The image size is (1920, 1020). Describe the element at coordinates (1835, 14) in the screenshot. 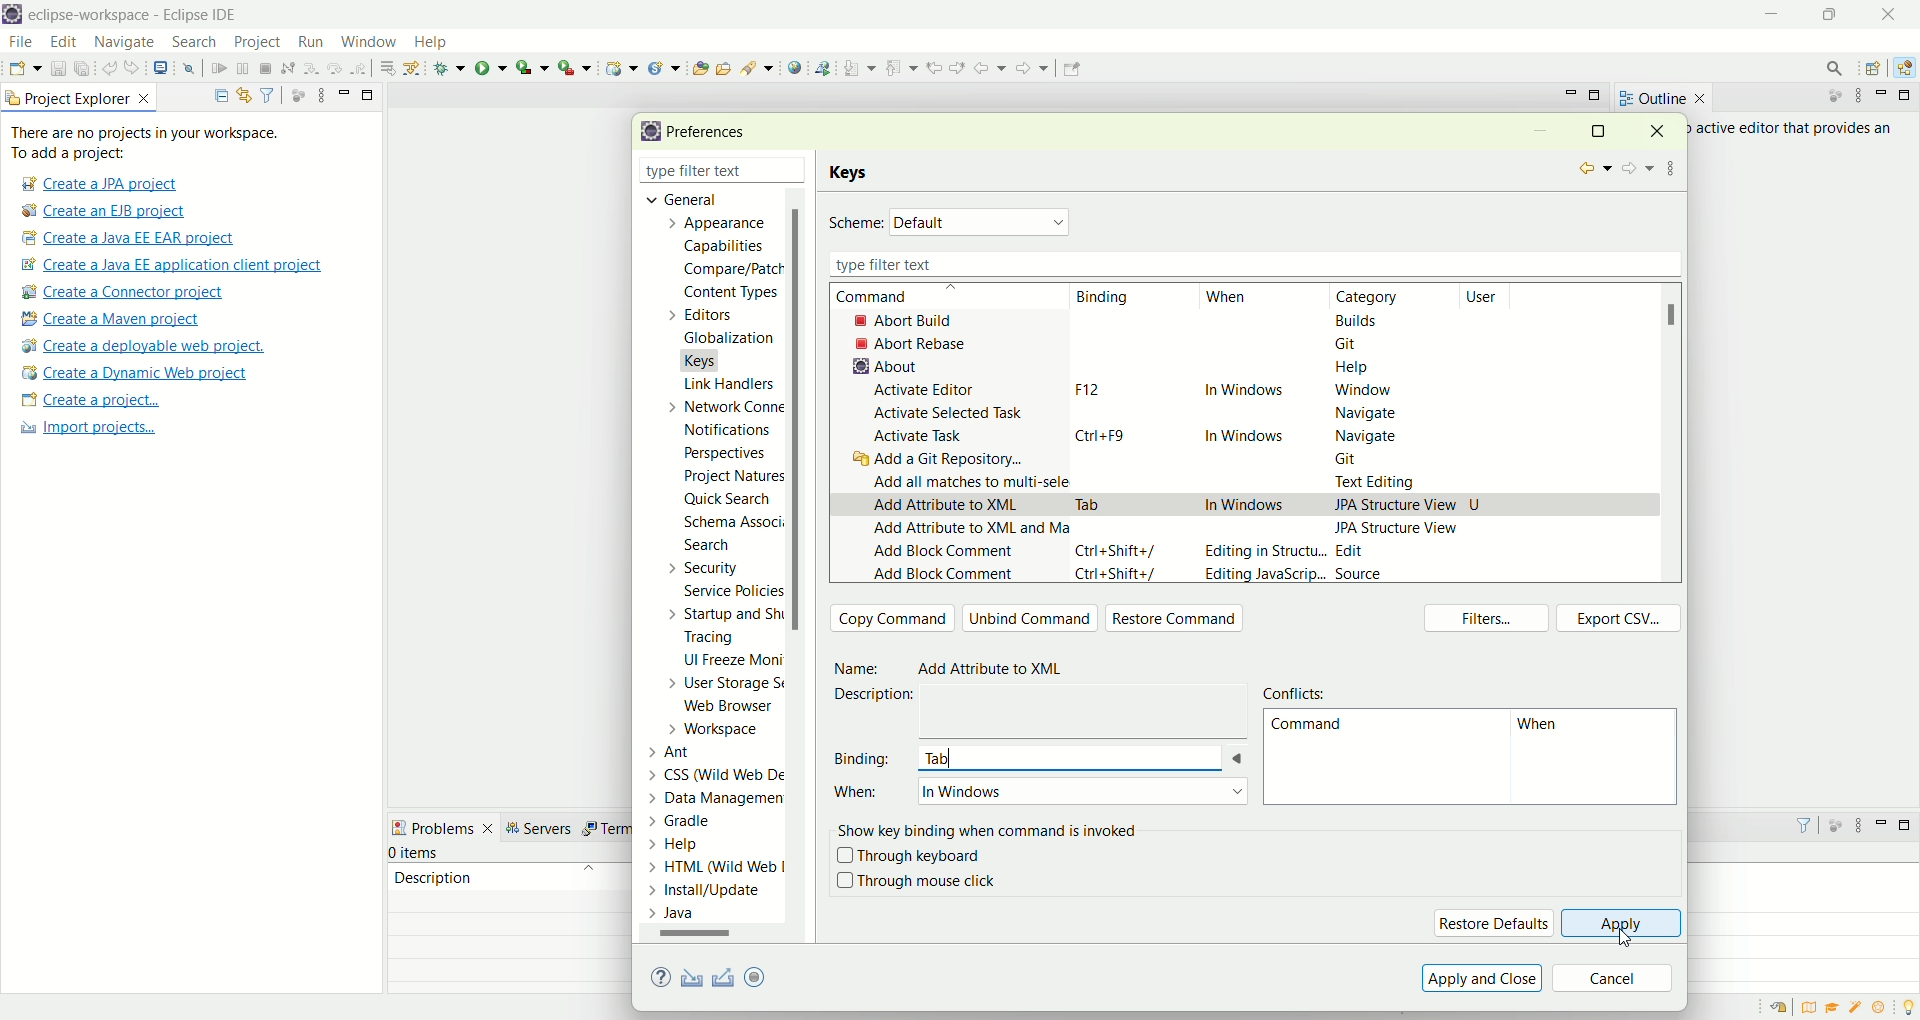

I see `maximize` at that location.